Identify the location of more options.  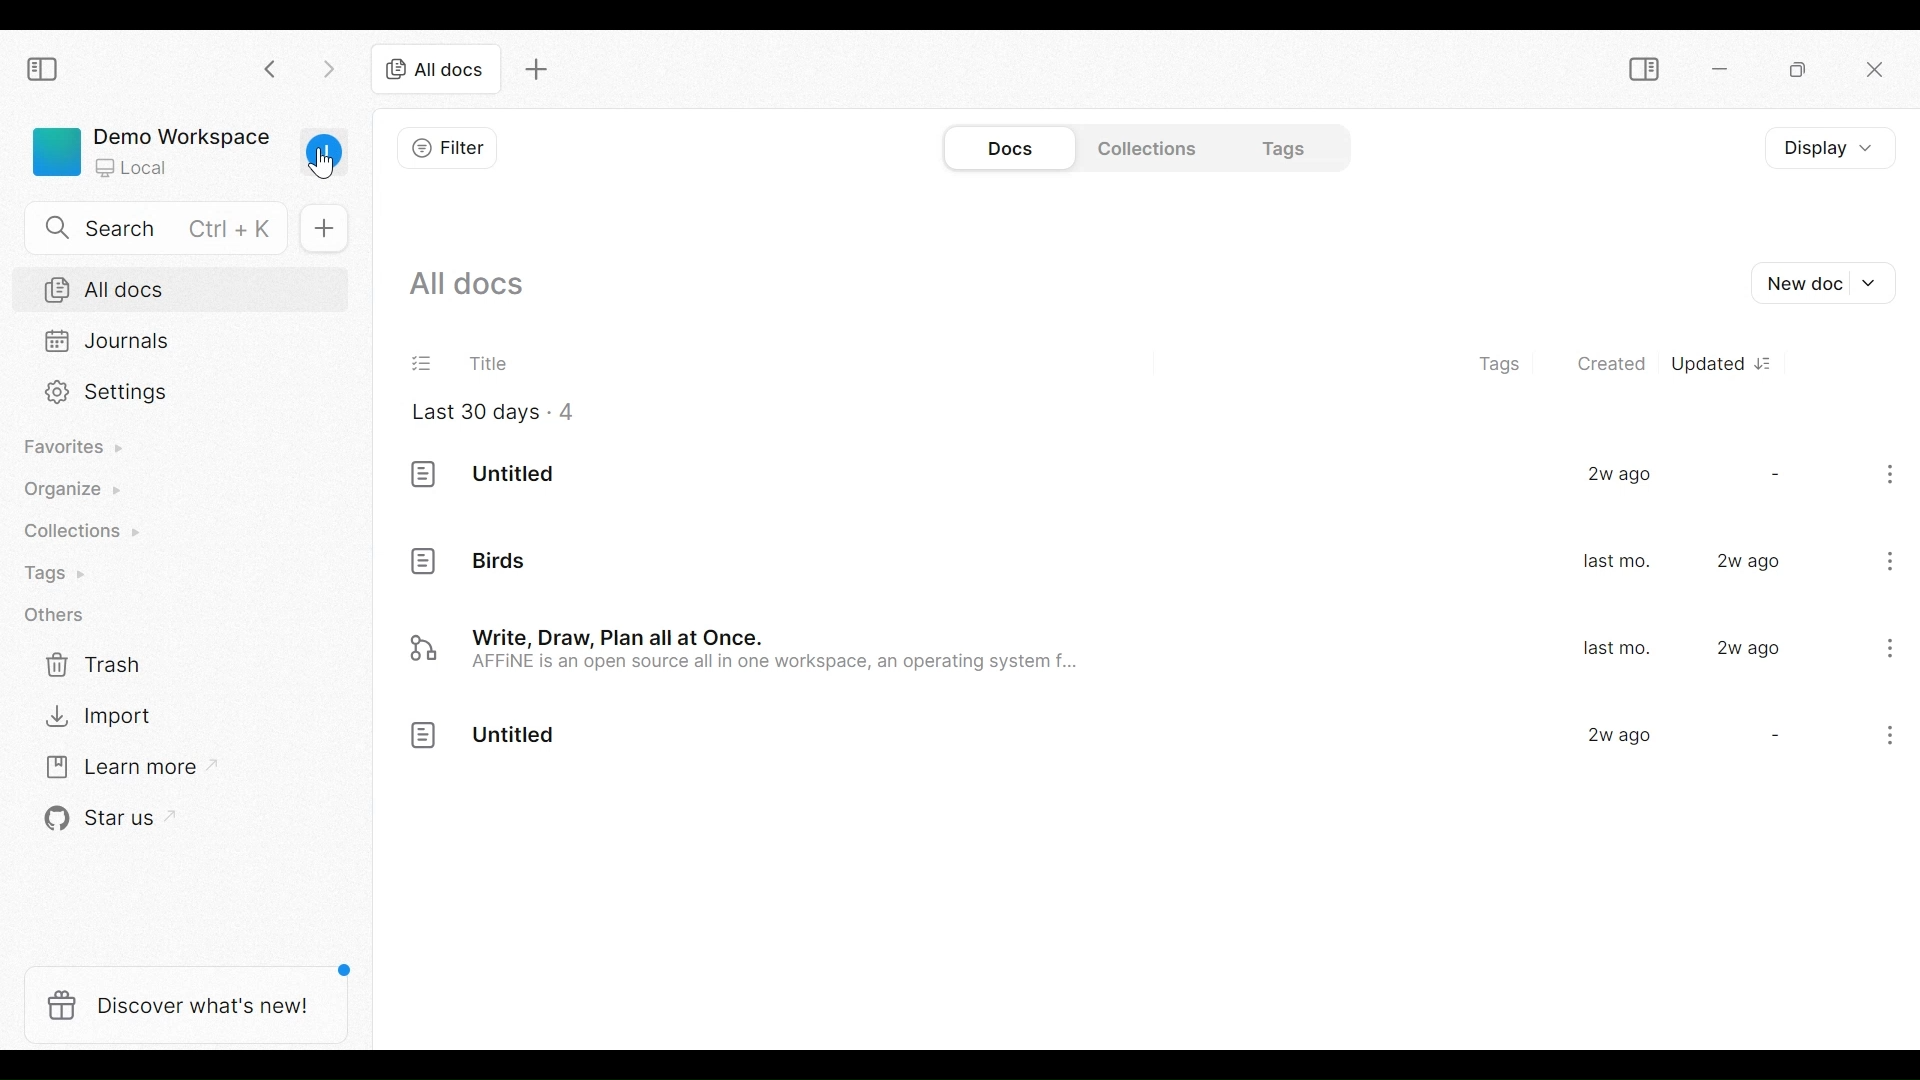
(1894, 478).